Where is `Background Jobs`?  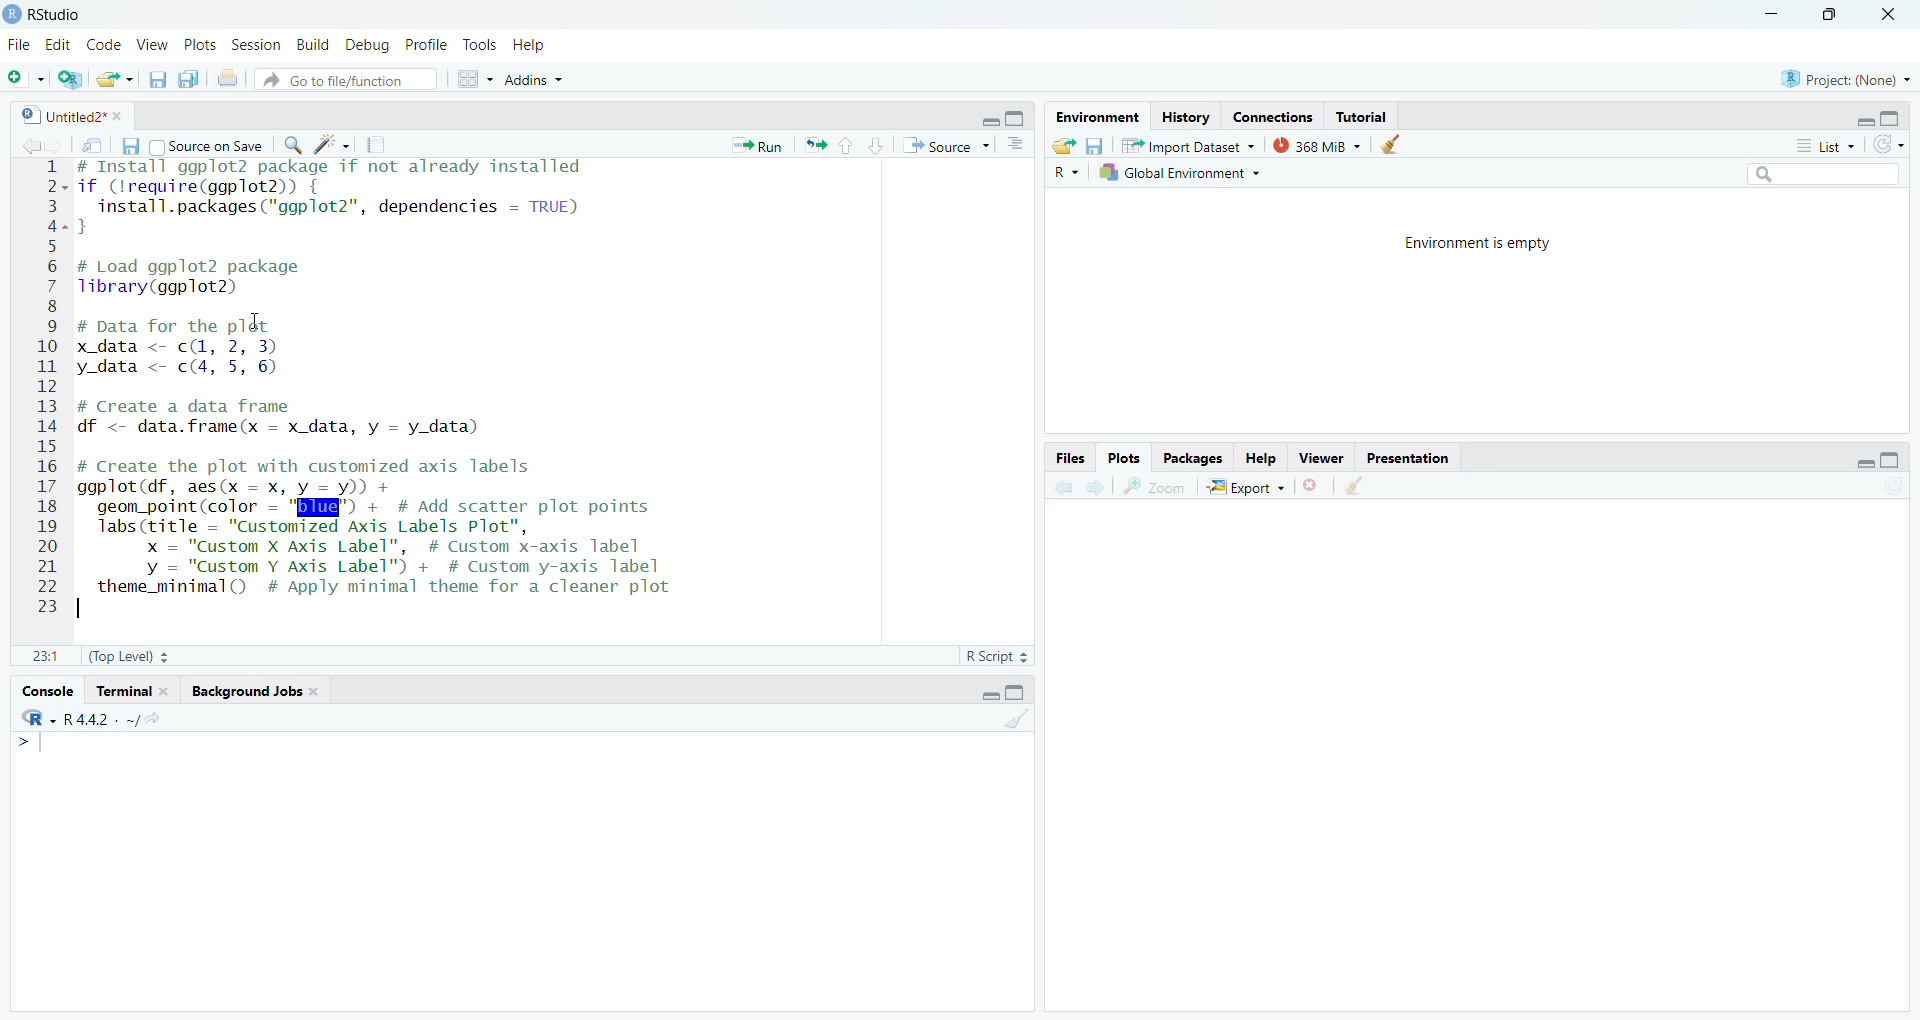 Background Jobs is located at coordinates (255, 692).